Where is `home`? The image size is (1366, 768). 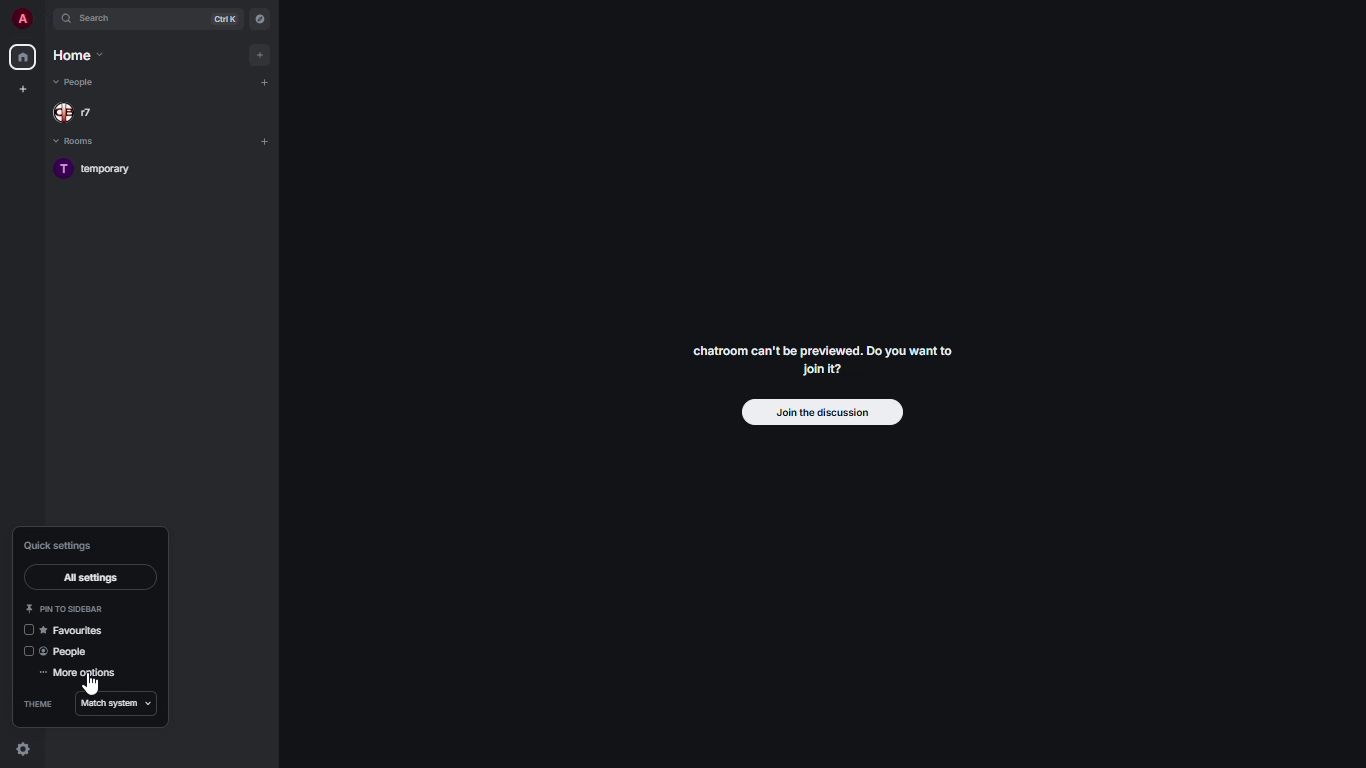 home is located at coordinates (77, 57).